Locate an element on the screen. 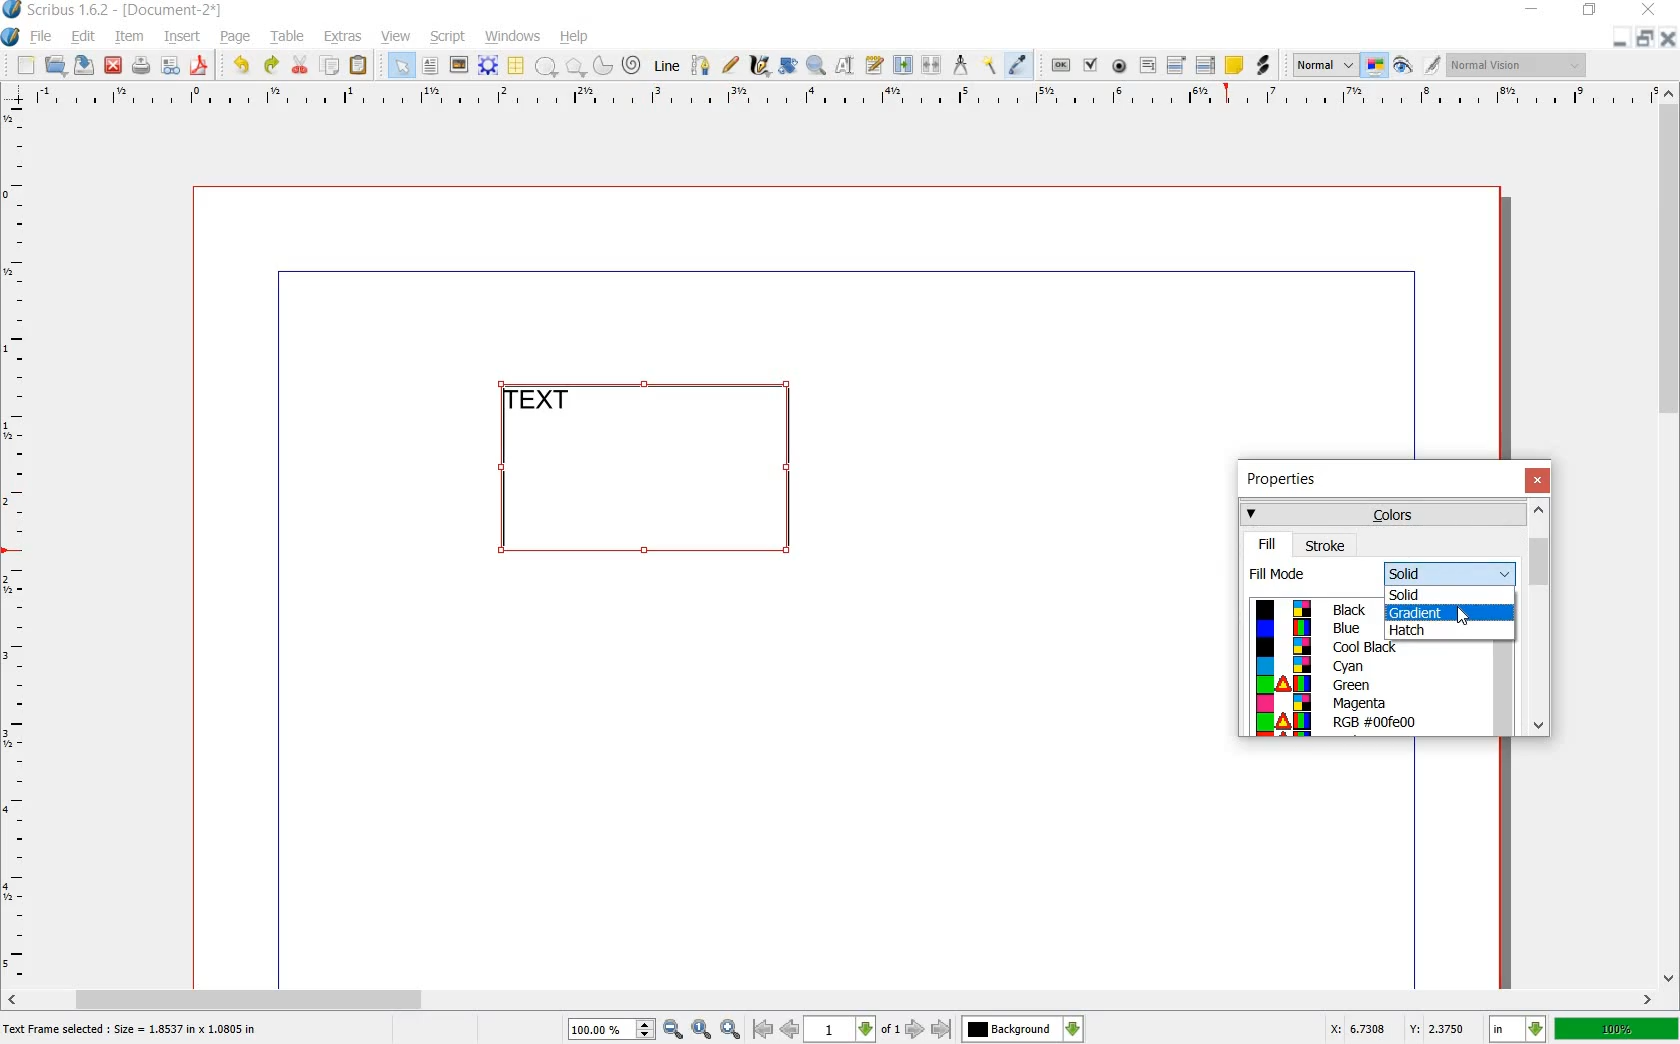 The height and width of the screenshot is (1044, 1680). properties is located at coordinates (1288, 481).